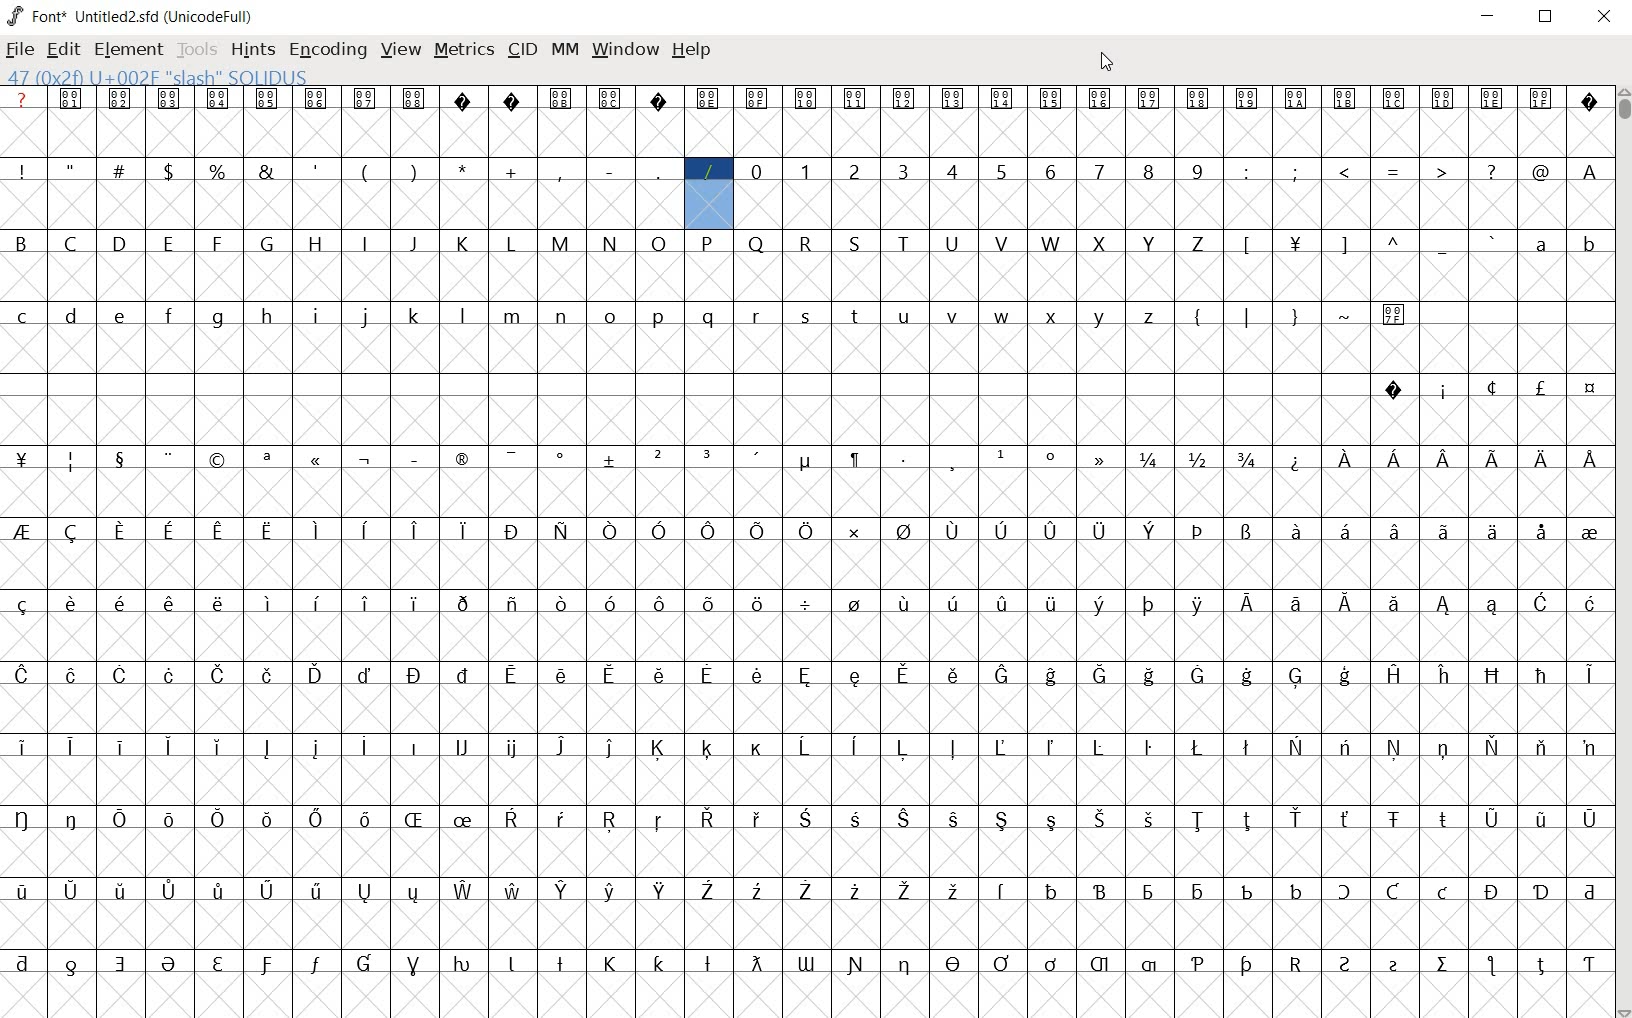 The height and width of the screenshot is (1018, 1632). Describe the element at coordinates (170, 891) in the screenshot. I see `glyph` at that location.